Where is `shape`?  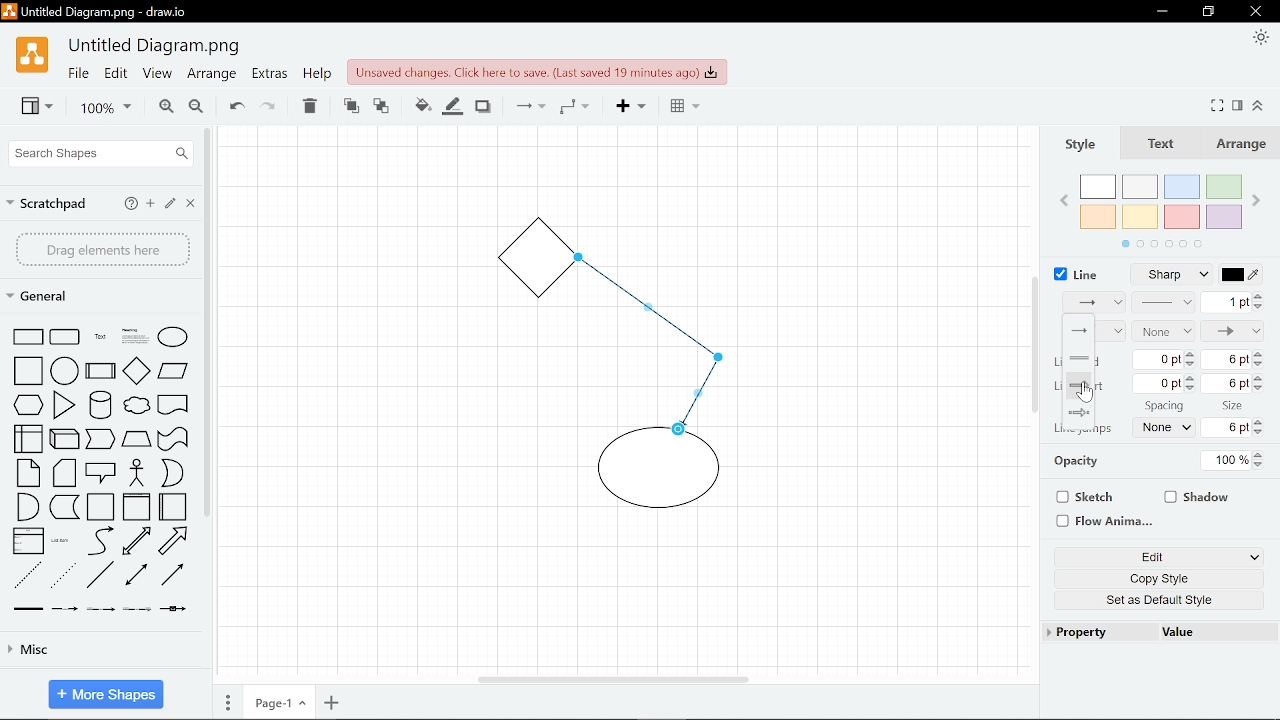
shape is located at coordinates (64, 577).